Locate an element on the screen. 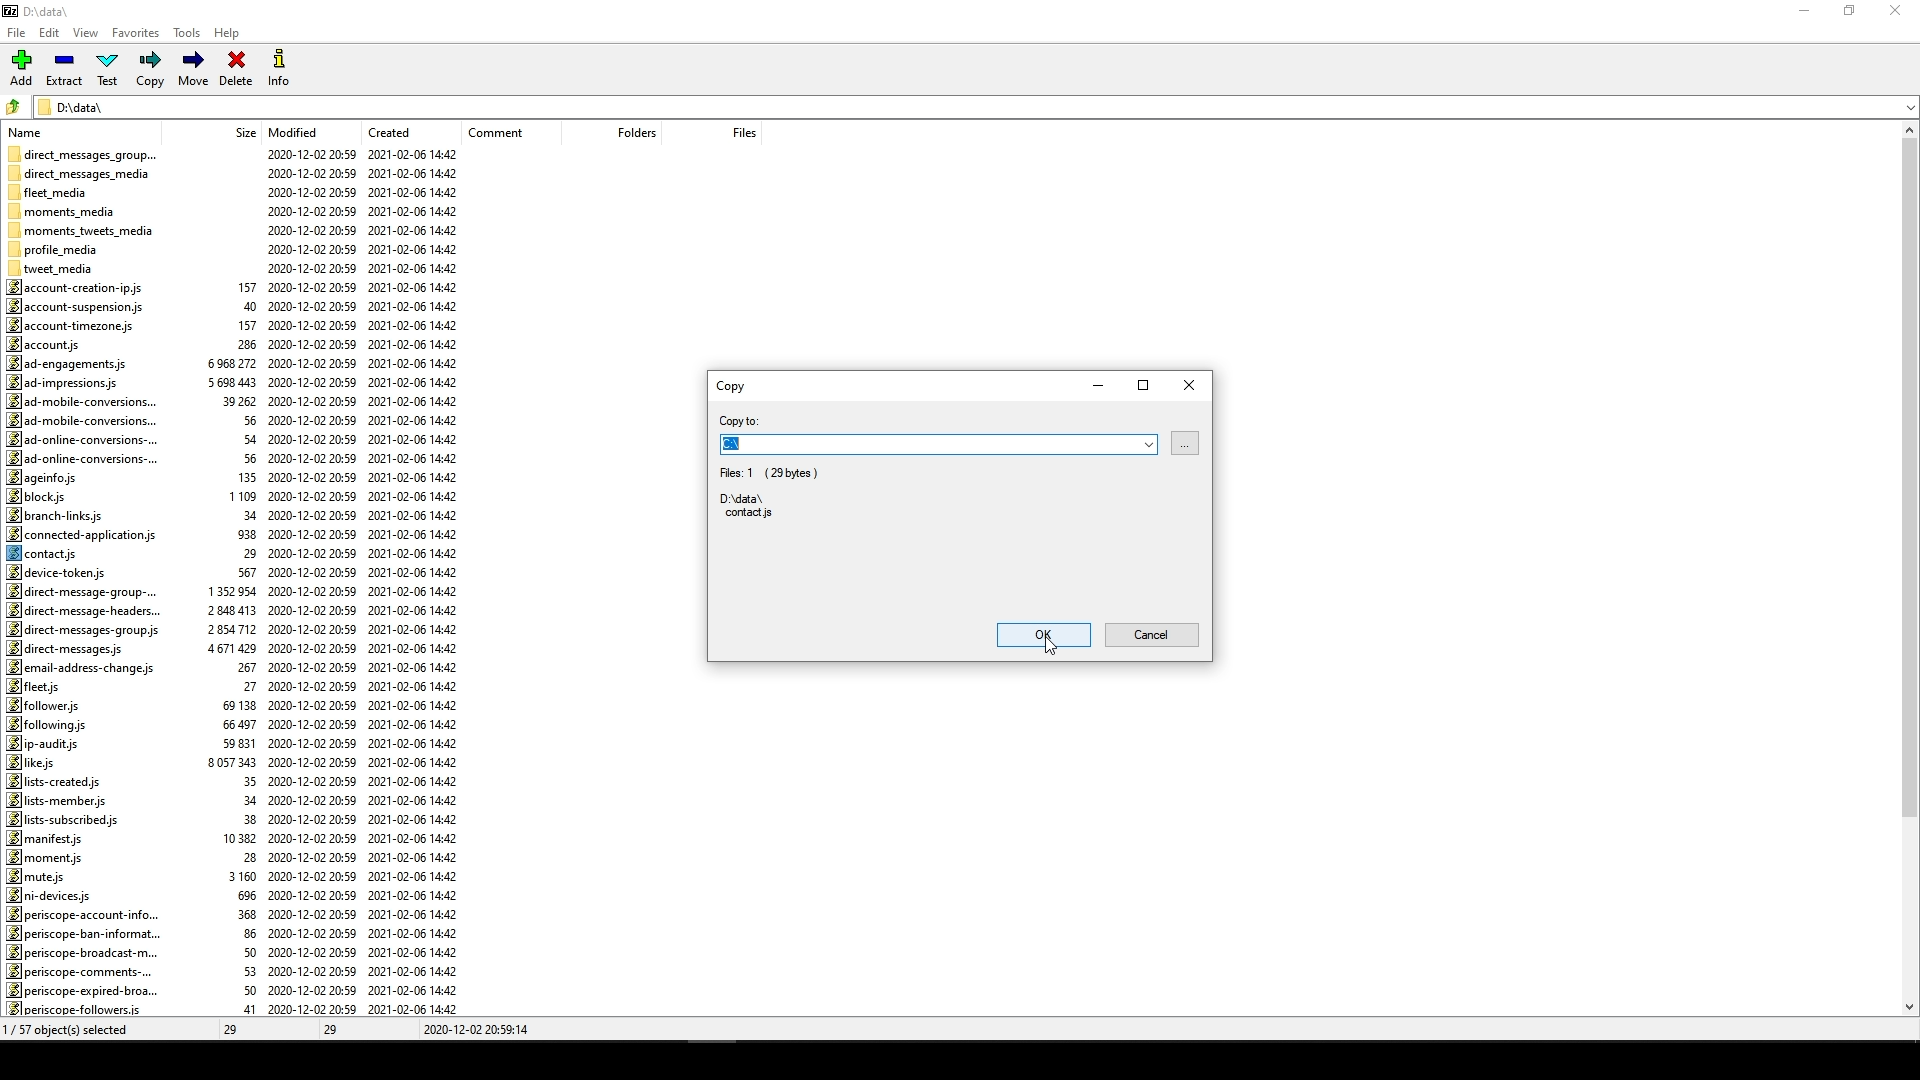 The height and width of the screenshot is (1080, 1920). like.js is located at coordinates (37, 763).